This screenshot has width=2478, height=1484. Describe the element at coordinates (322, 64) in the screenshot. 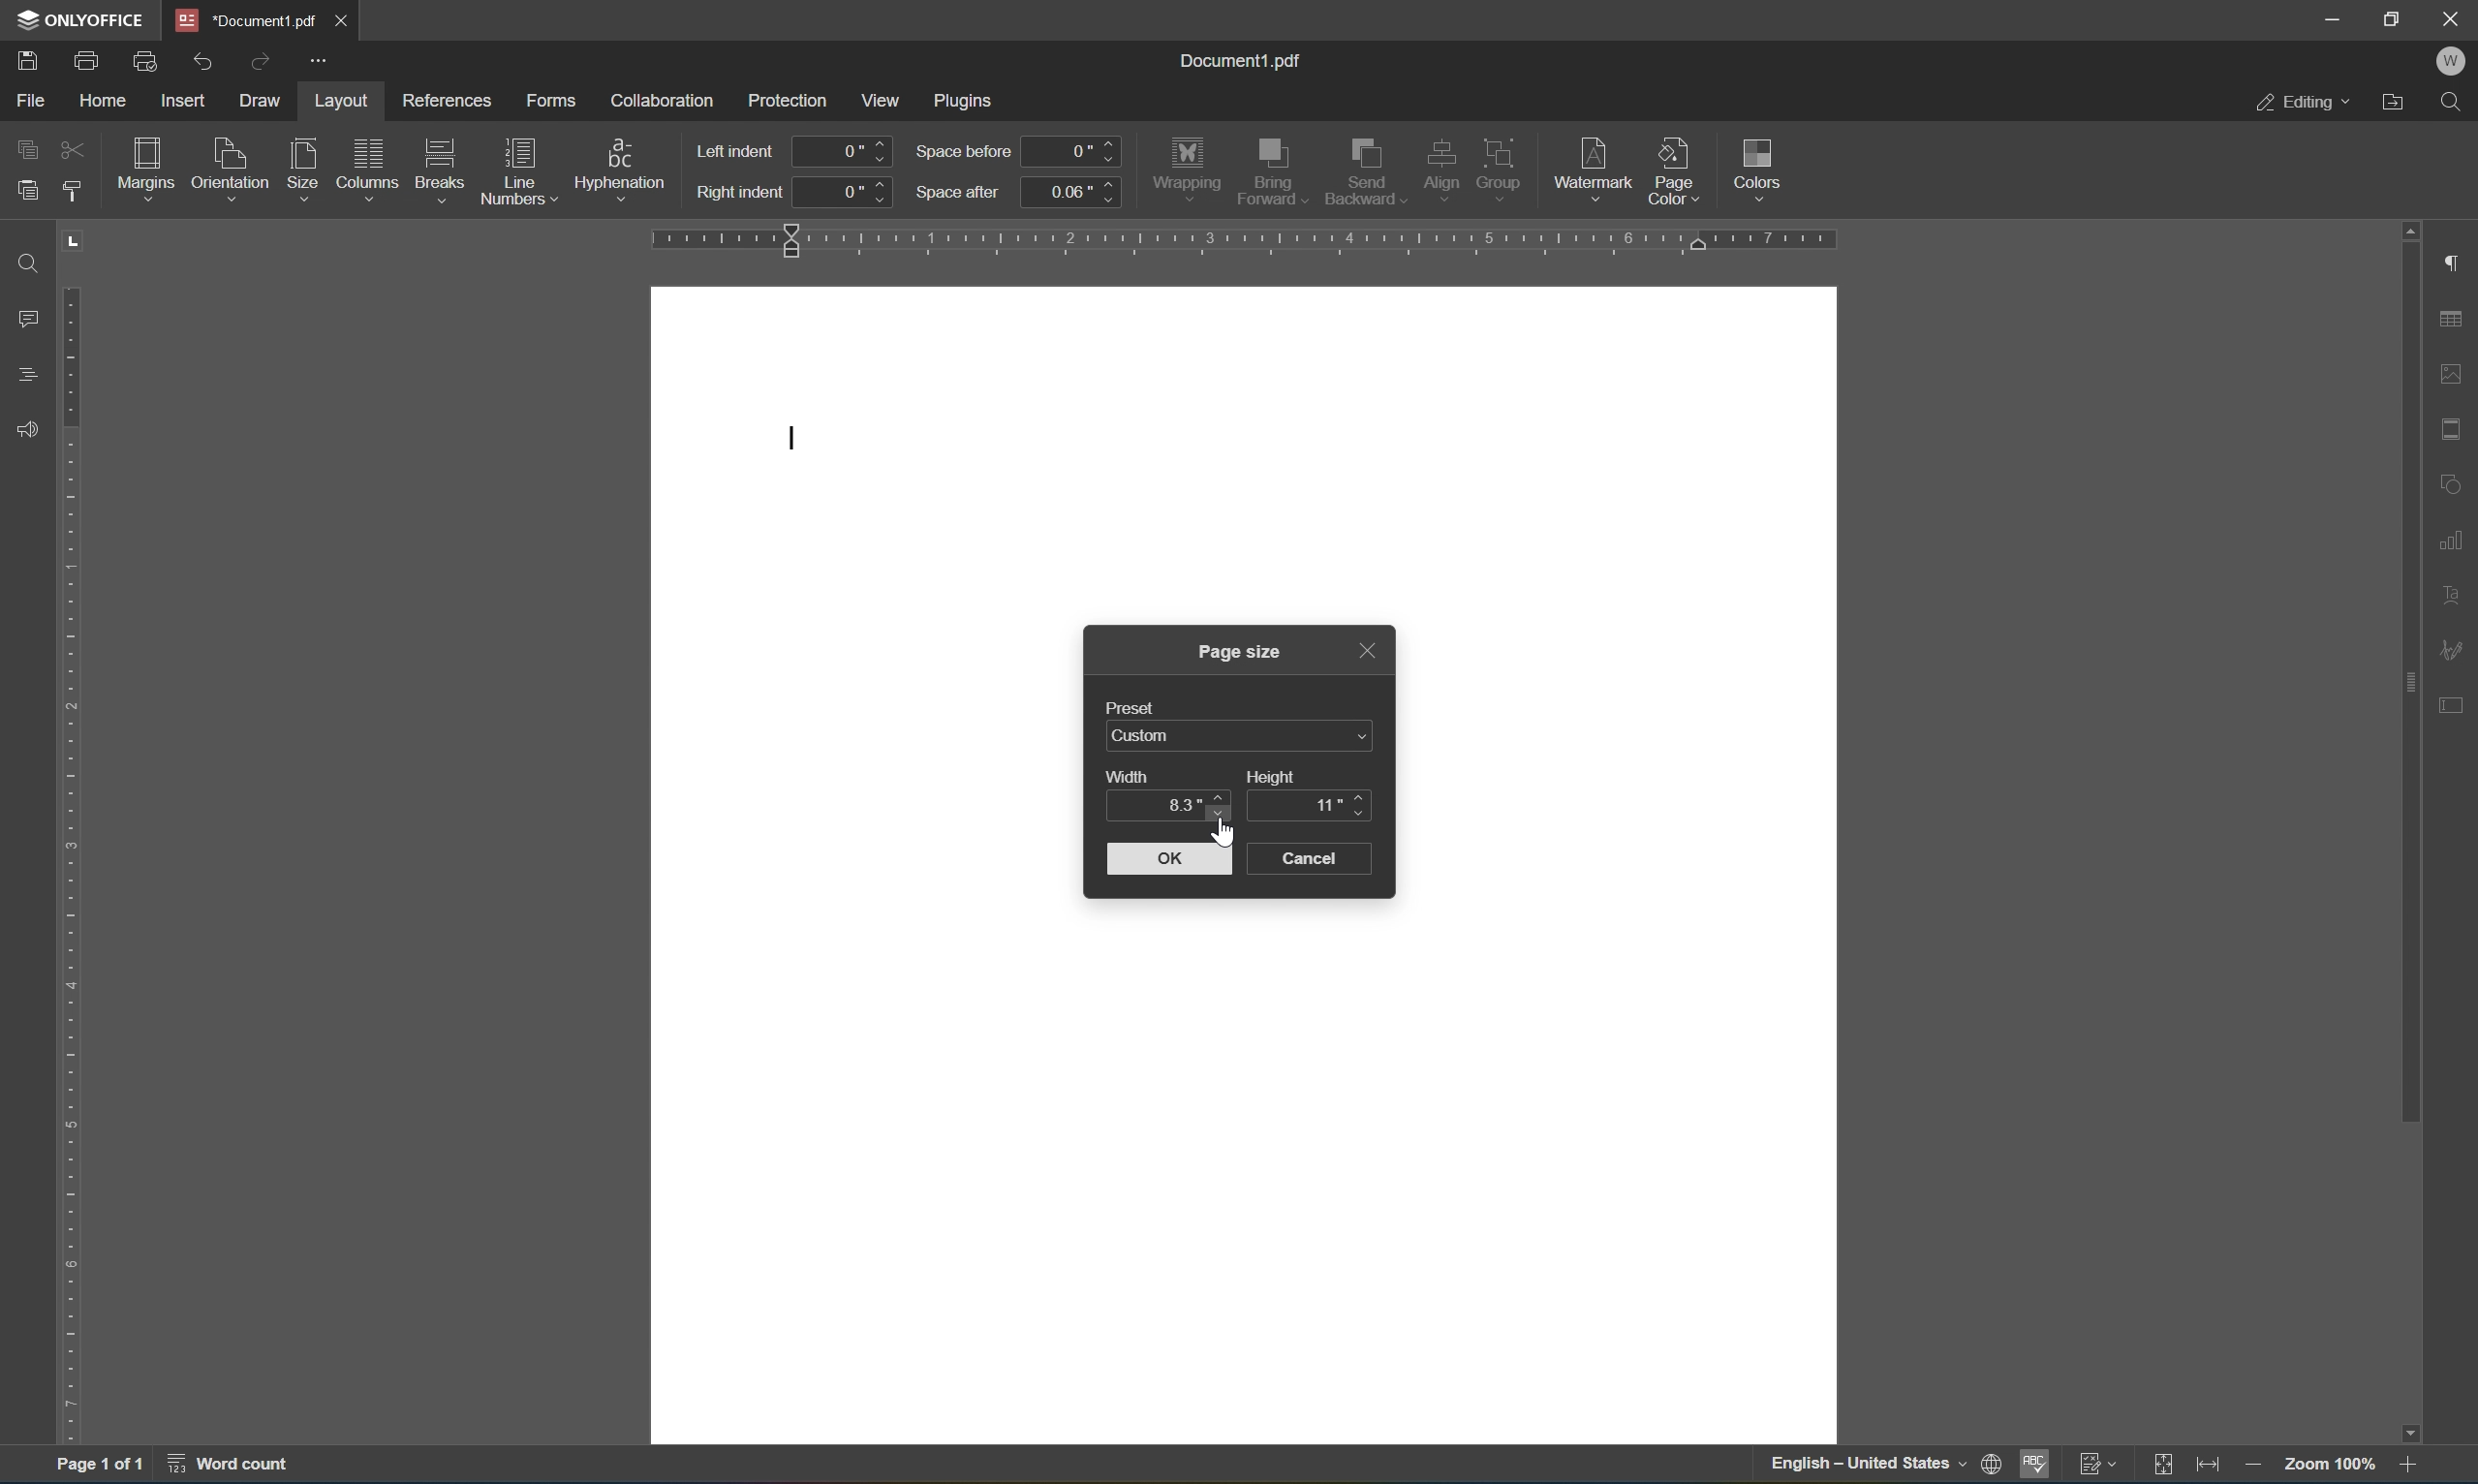

I see `customize quick access toolbar` at that location.